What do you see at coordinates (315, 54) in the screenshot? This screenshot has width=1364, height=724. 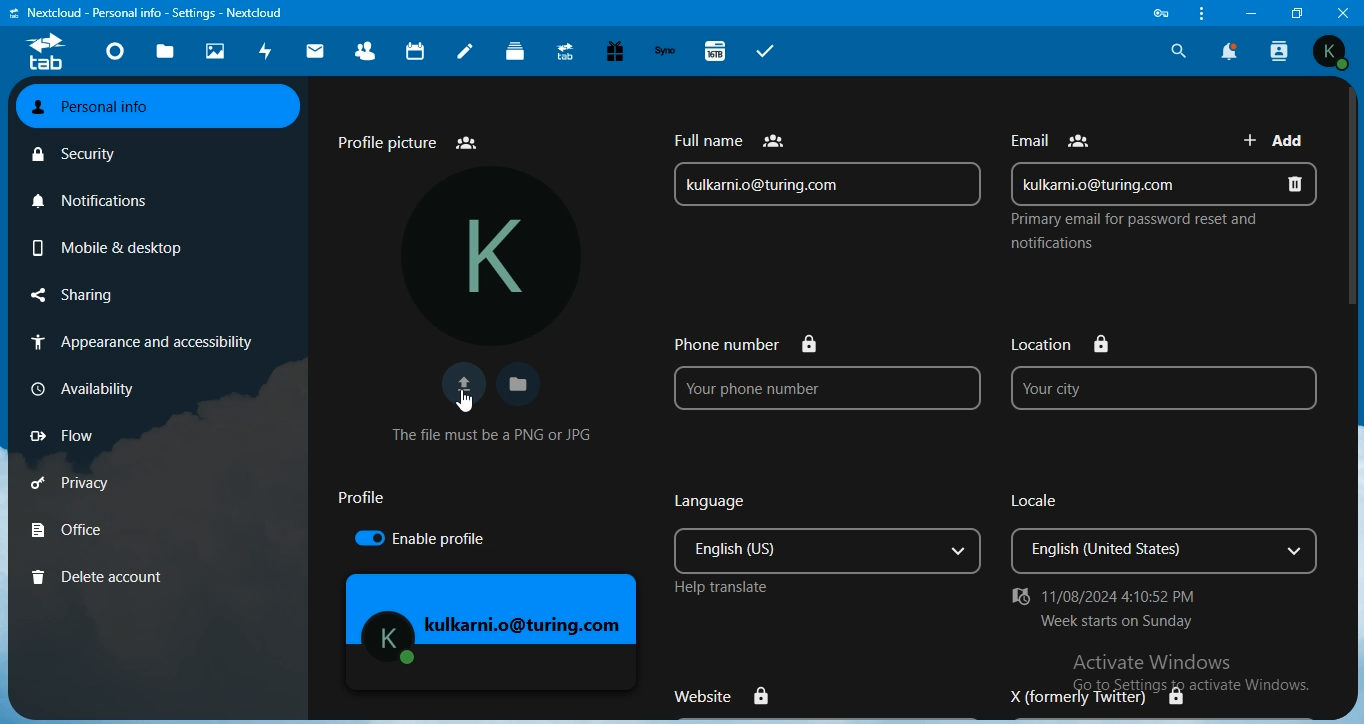 I see `mail` at bounding box center [315, 54].